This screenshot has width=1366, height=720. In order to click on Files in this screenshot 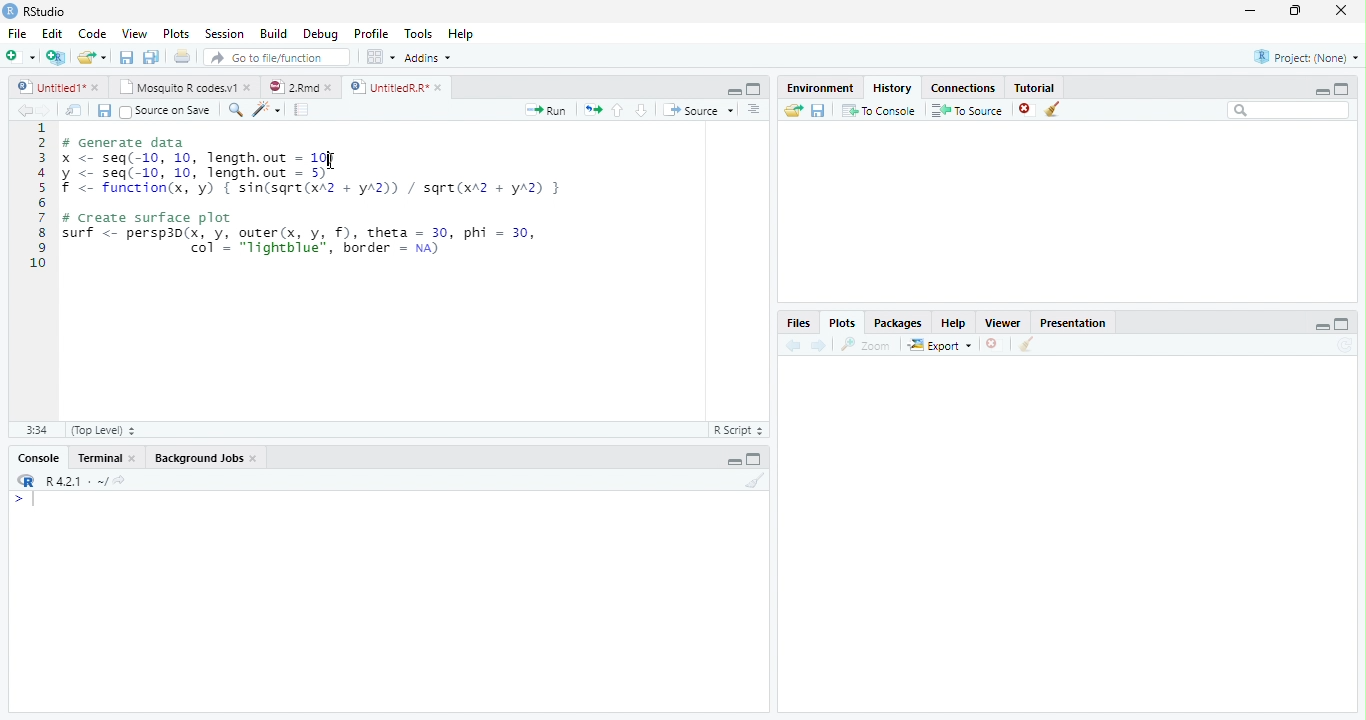, I will do `click(800, 322)`.